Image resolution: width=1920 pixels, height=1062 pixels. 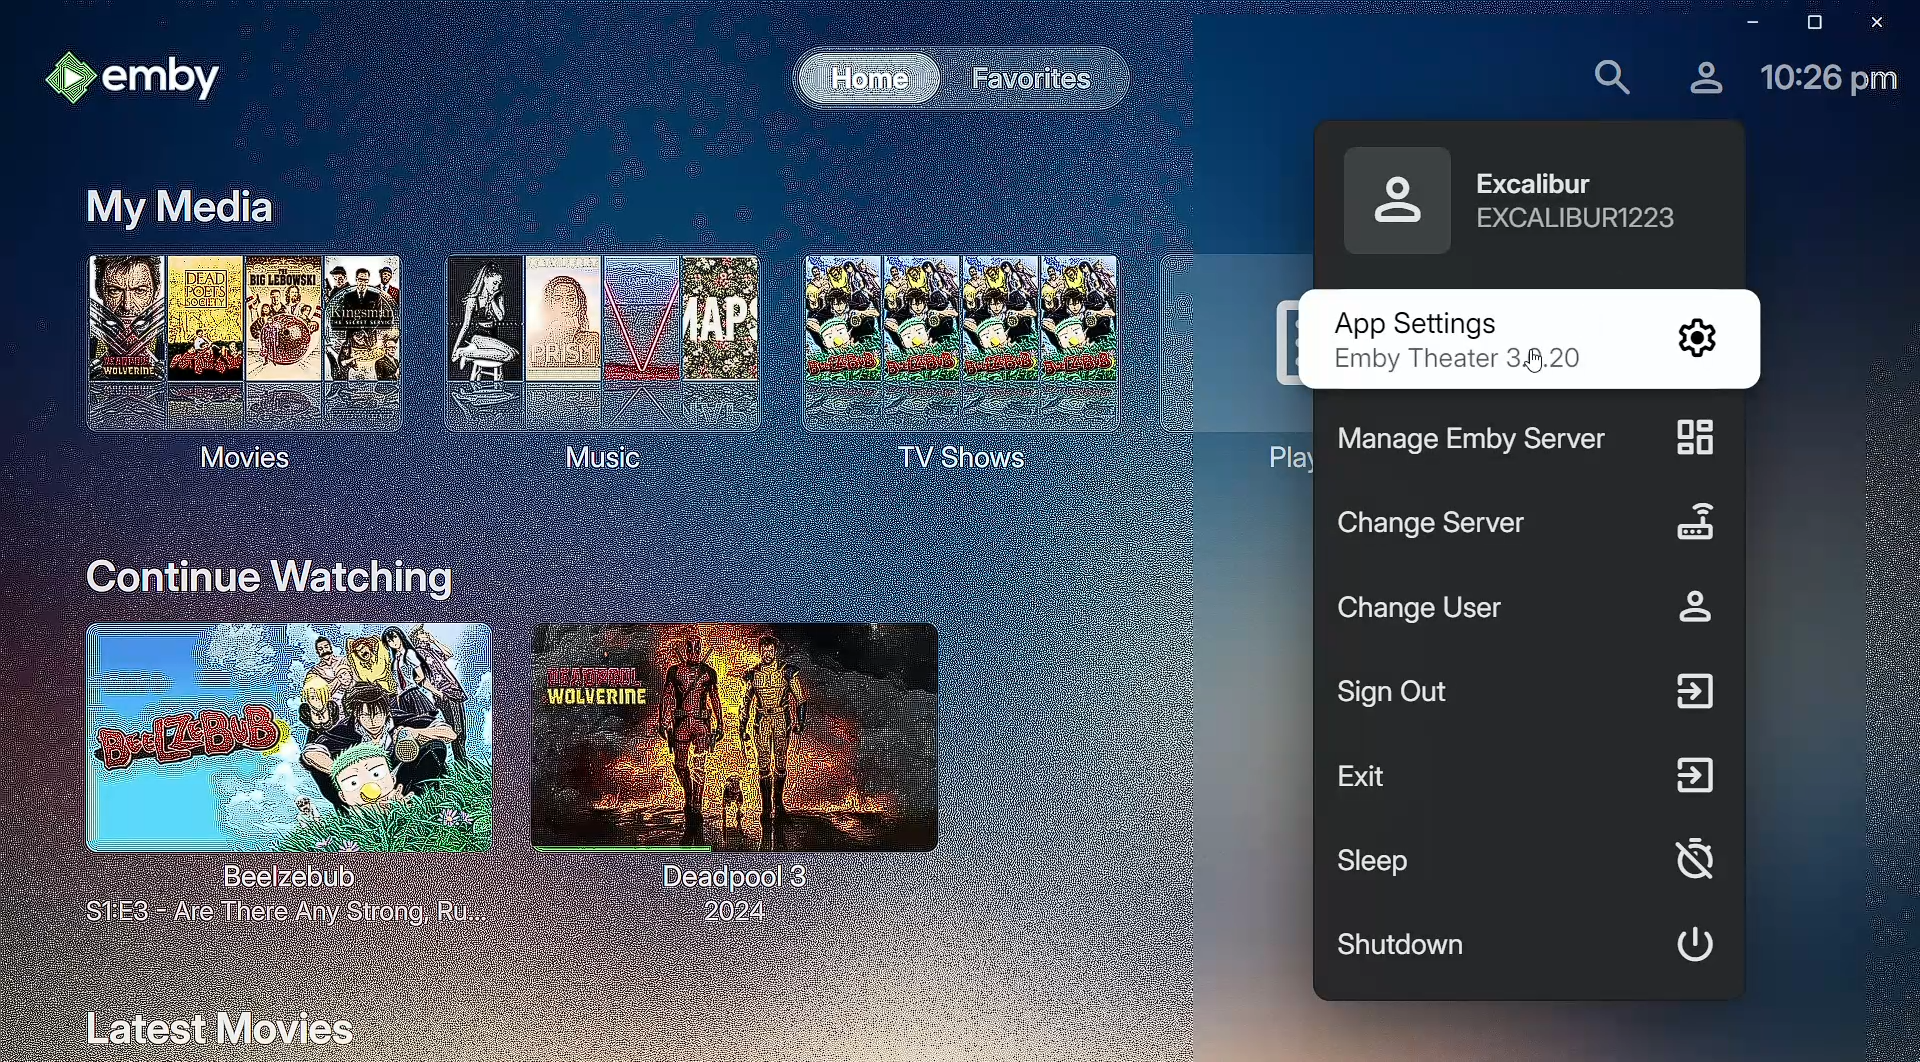 I want to click on Home, so click(x=856, y=76).